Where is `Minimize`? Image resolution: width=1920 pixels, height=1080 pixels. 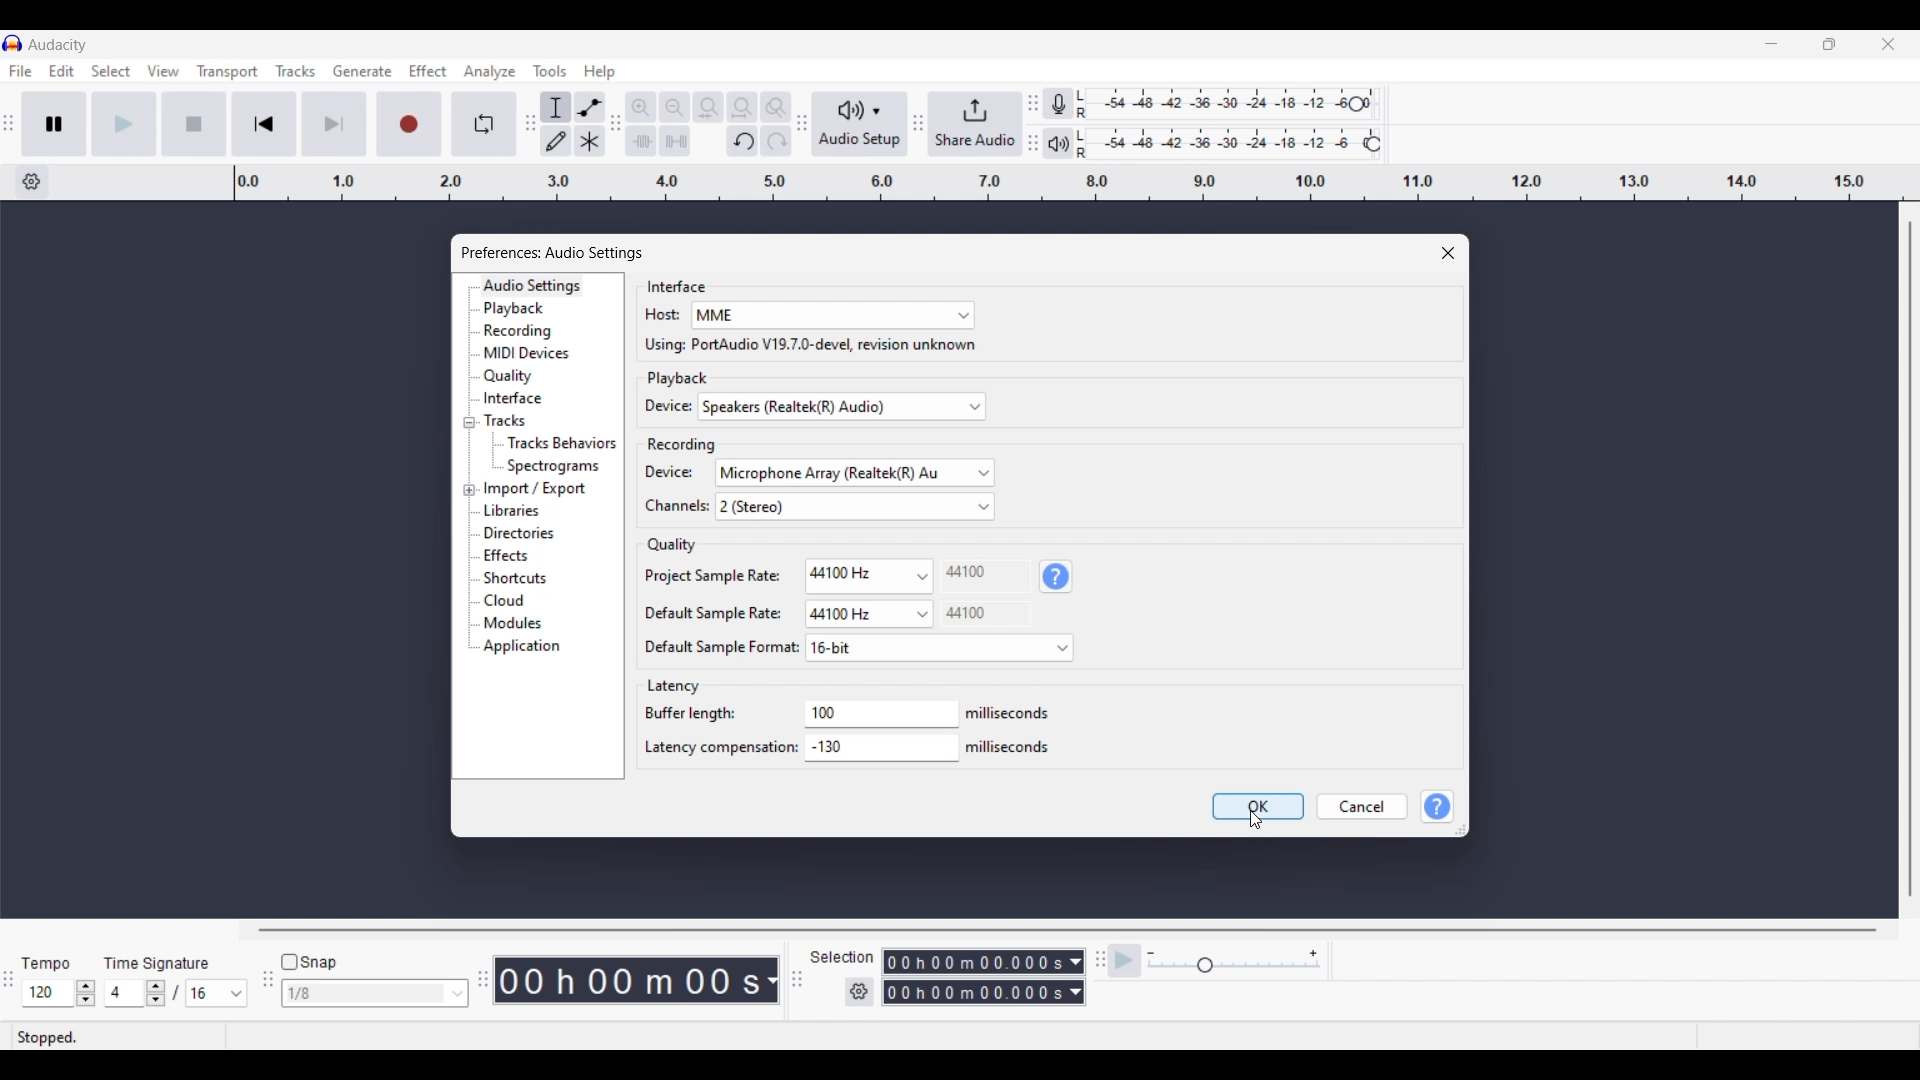 Minimize is located at coordinates (1771, 44).